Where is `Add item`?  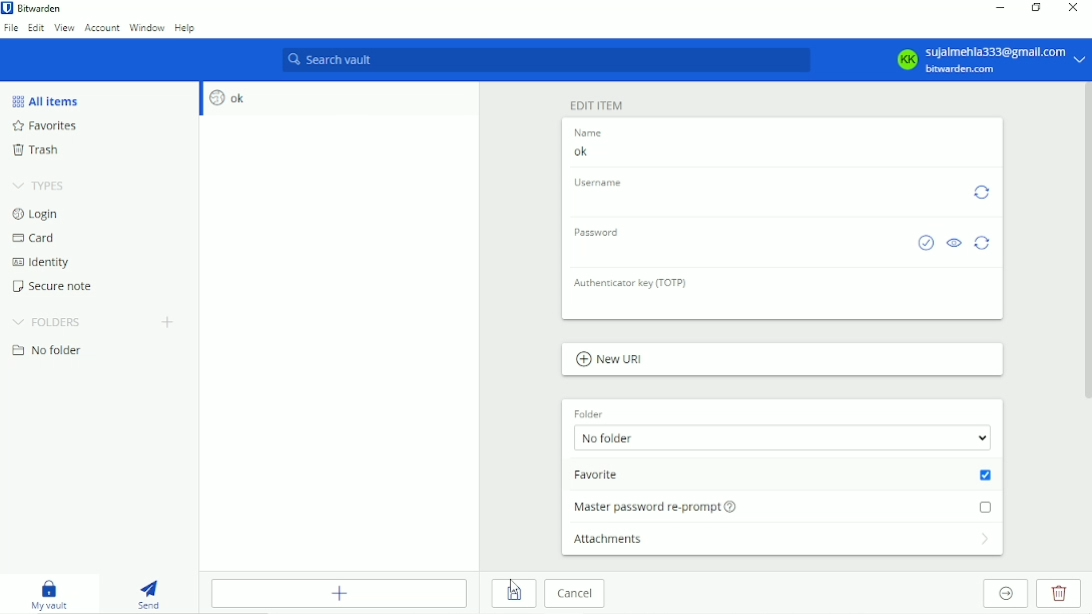
Add item is located at coordinates (338, 593).